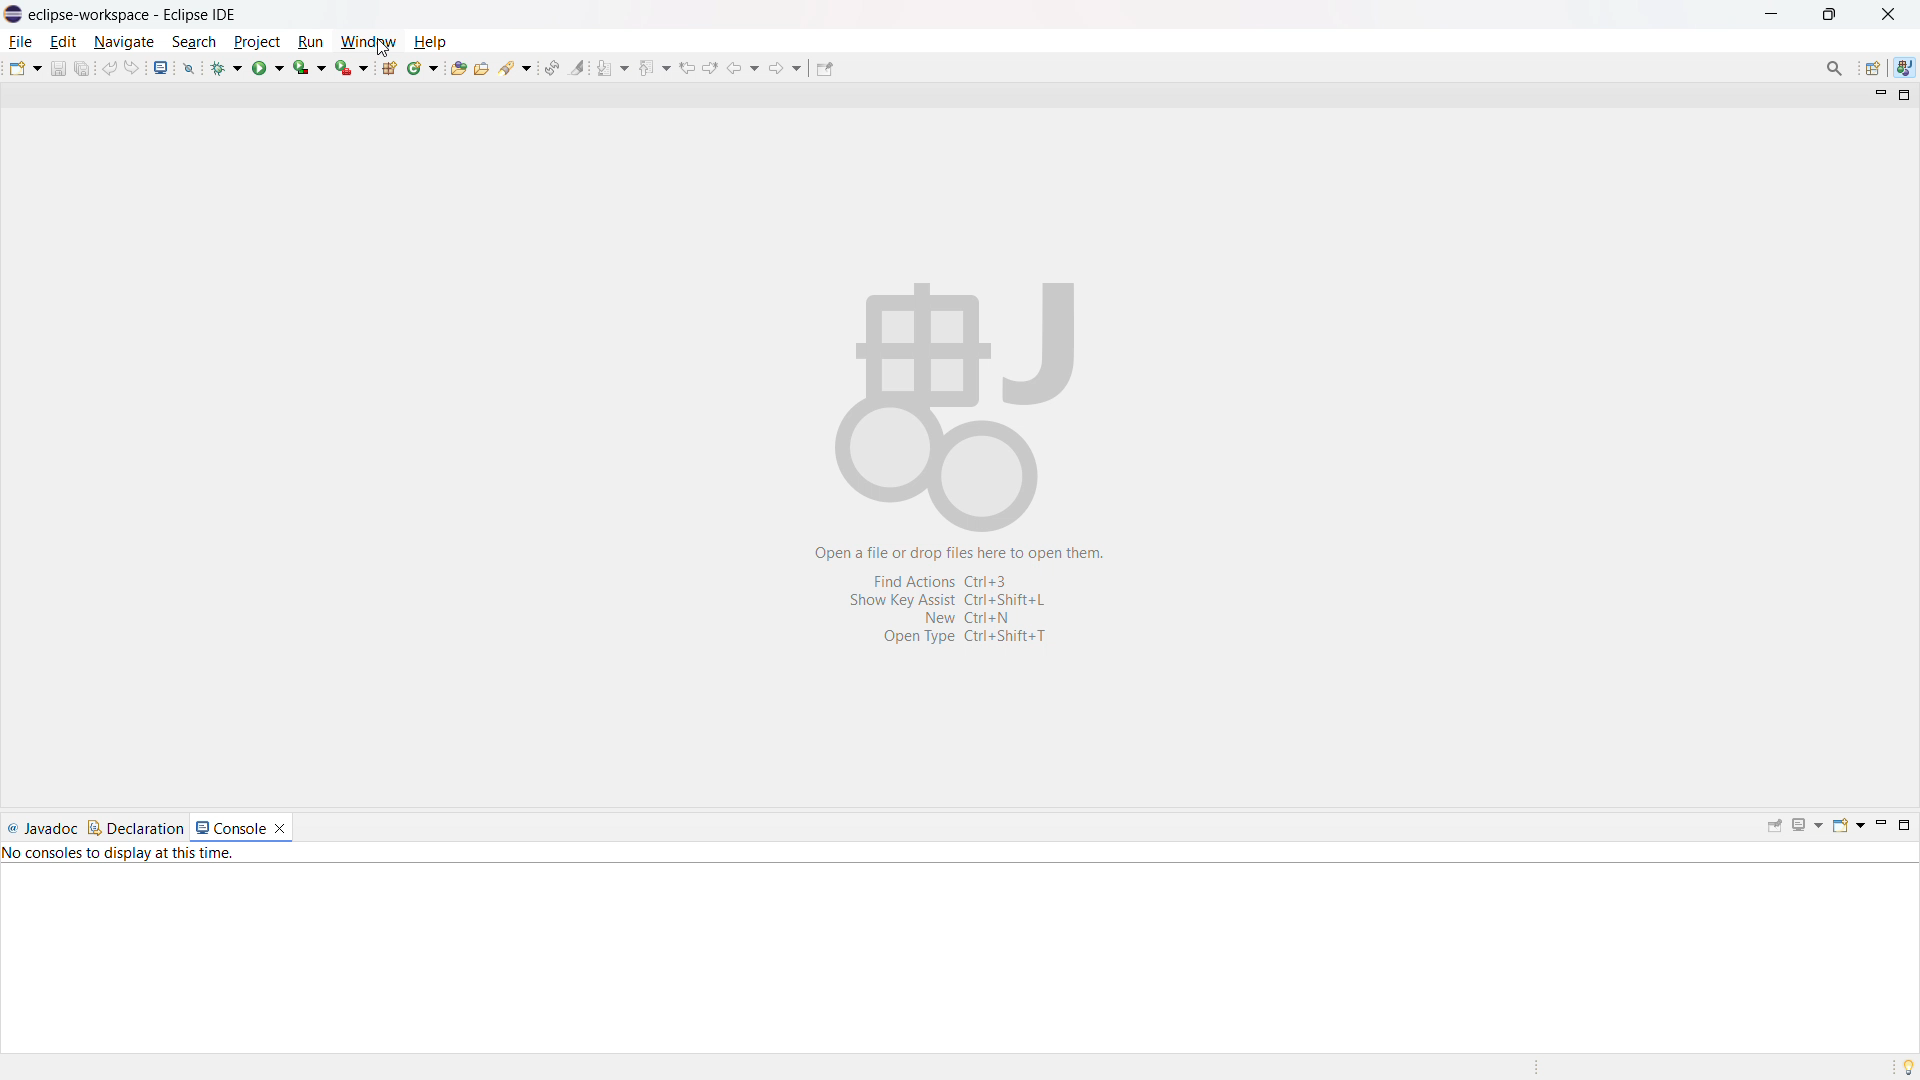 This screenshot has width=1920, height=1080. What do you see at coordinates (1882, 826) in the screenshot?
I see `minimize` at bounding box center [1882, 826].